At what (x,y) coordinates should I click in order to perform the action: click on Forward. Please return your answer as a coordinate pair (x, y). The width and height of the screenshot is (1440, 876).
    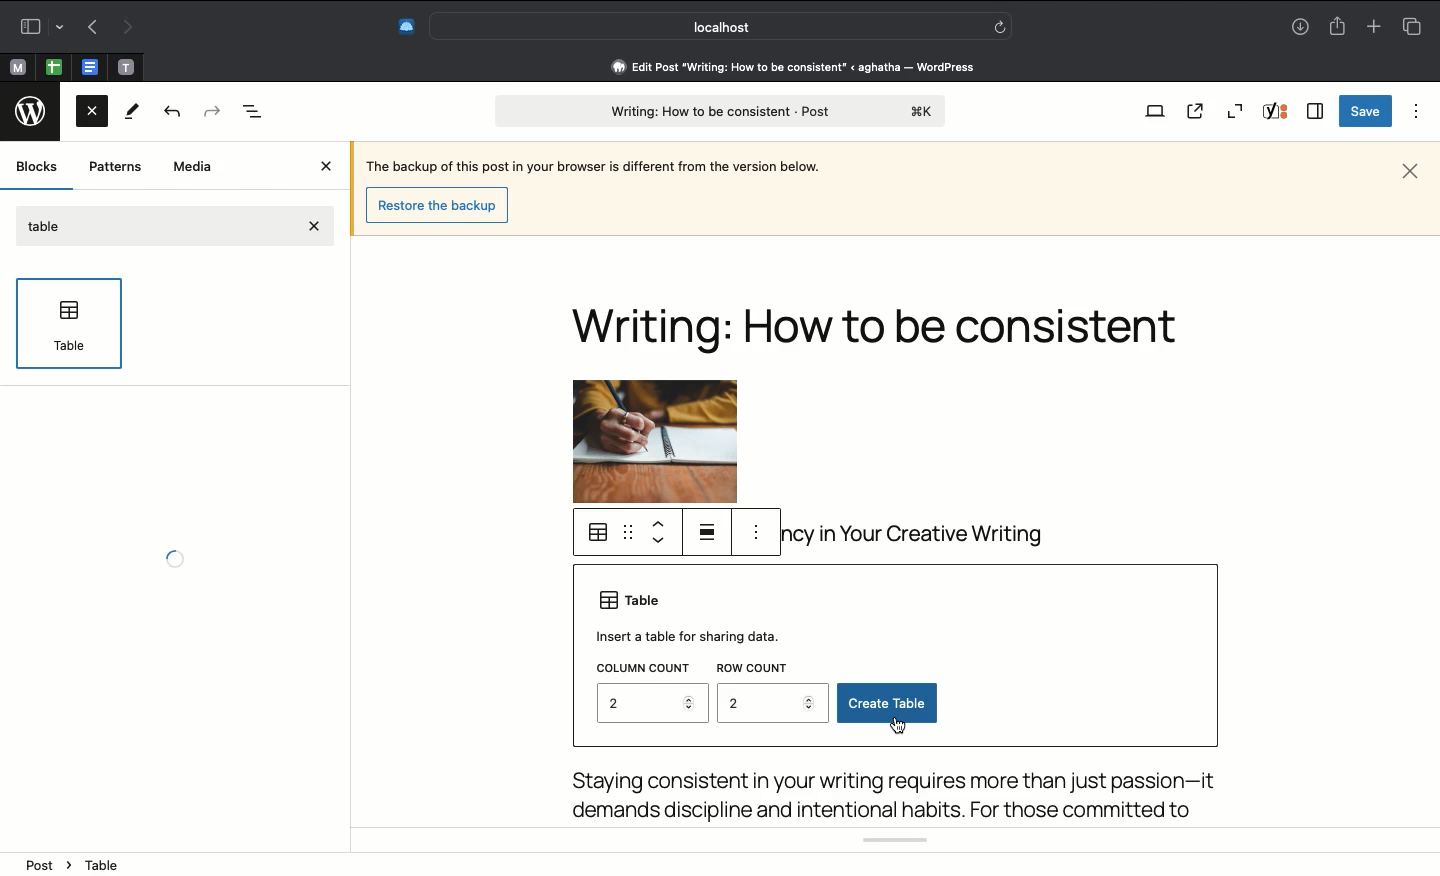
    Looking at the image, I should click on (211, 112).